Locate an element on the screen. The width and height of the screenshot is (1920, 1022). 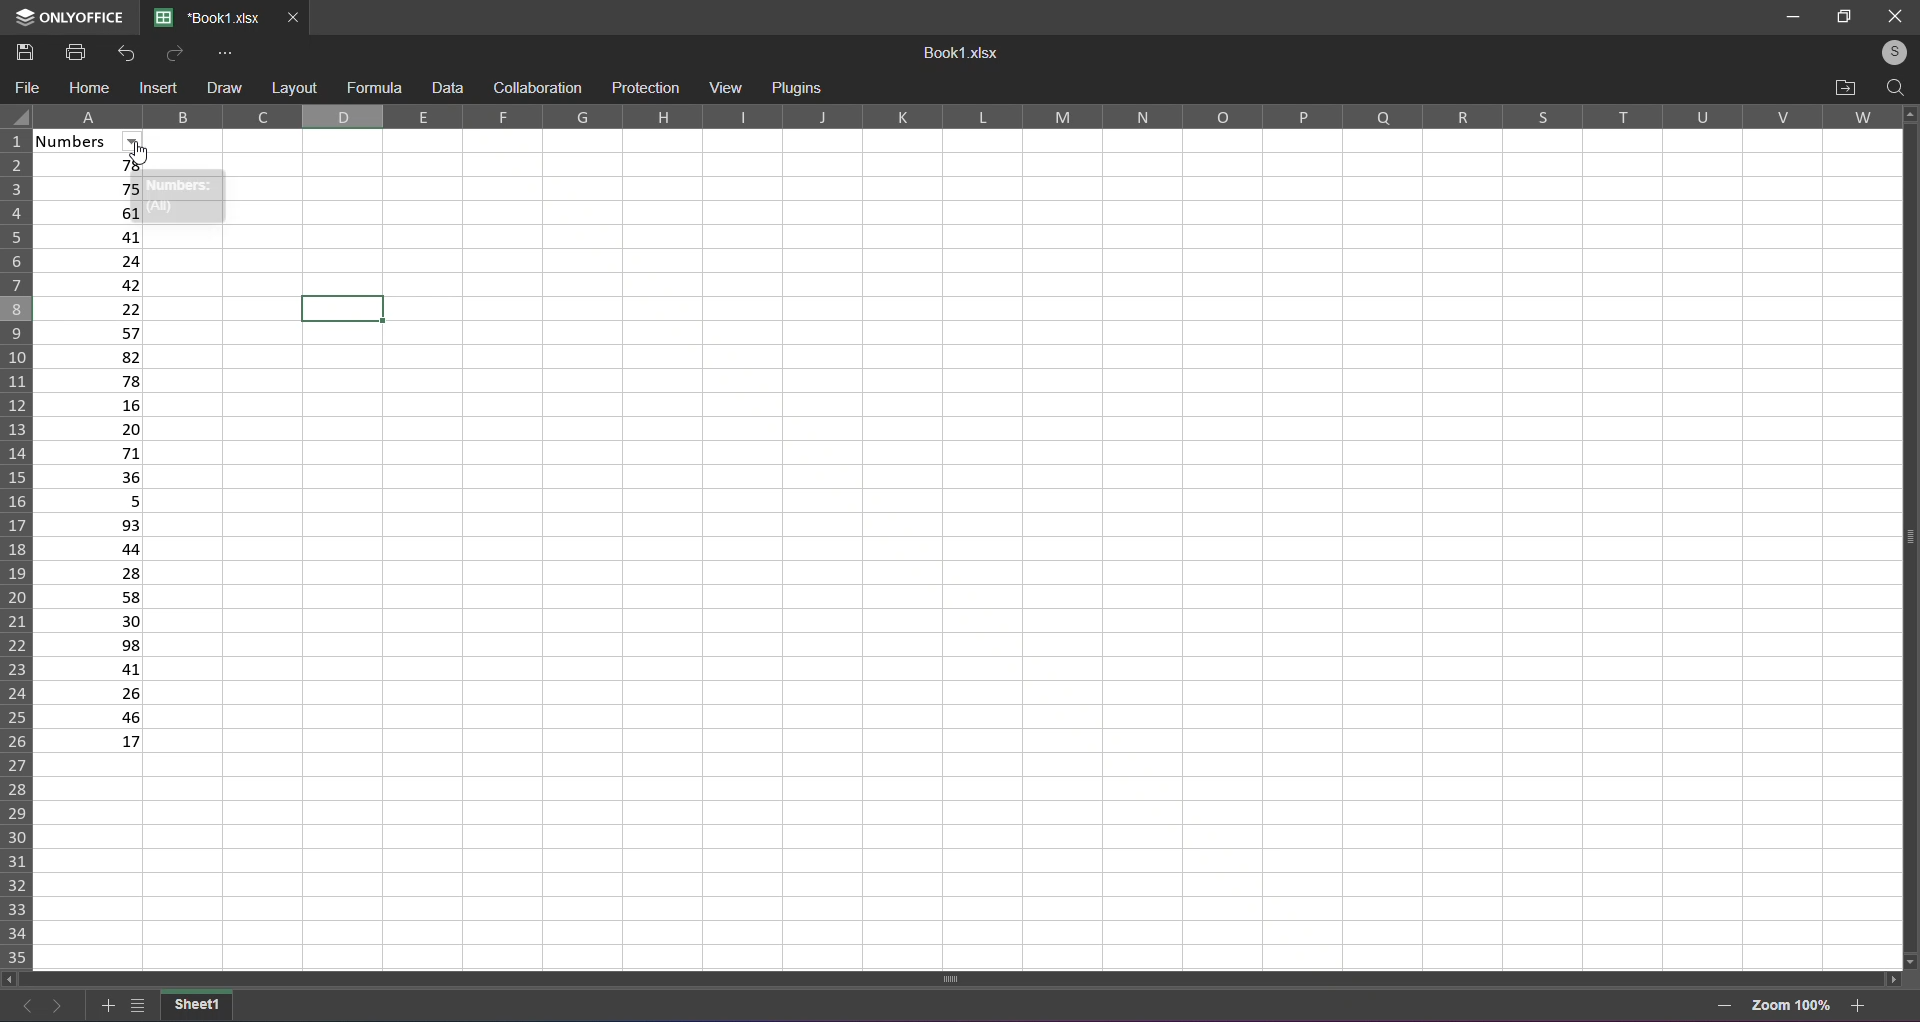
Numbers (all) is located at coordinates (182, 197).